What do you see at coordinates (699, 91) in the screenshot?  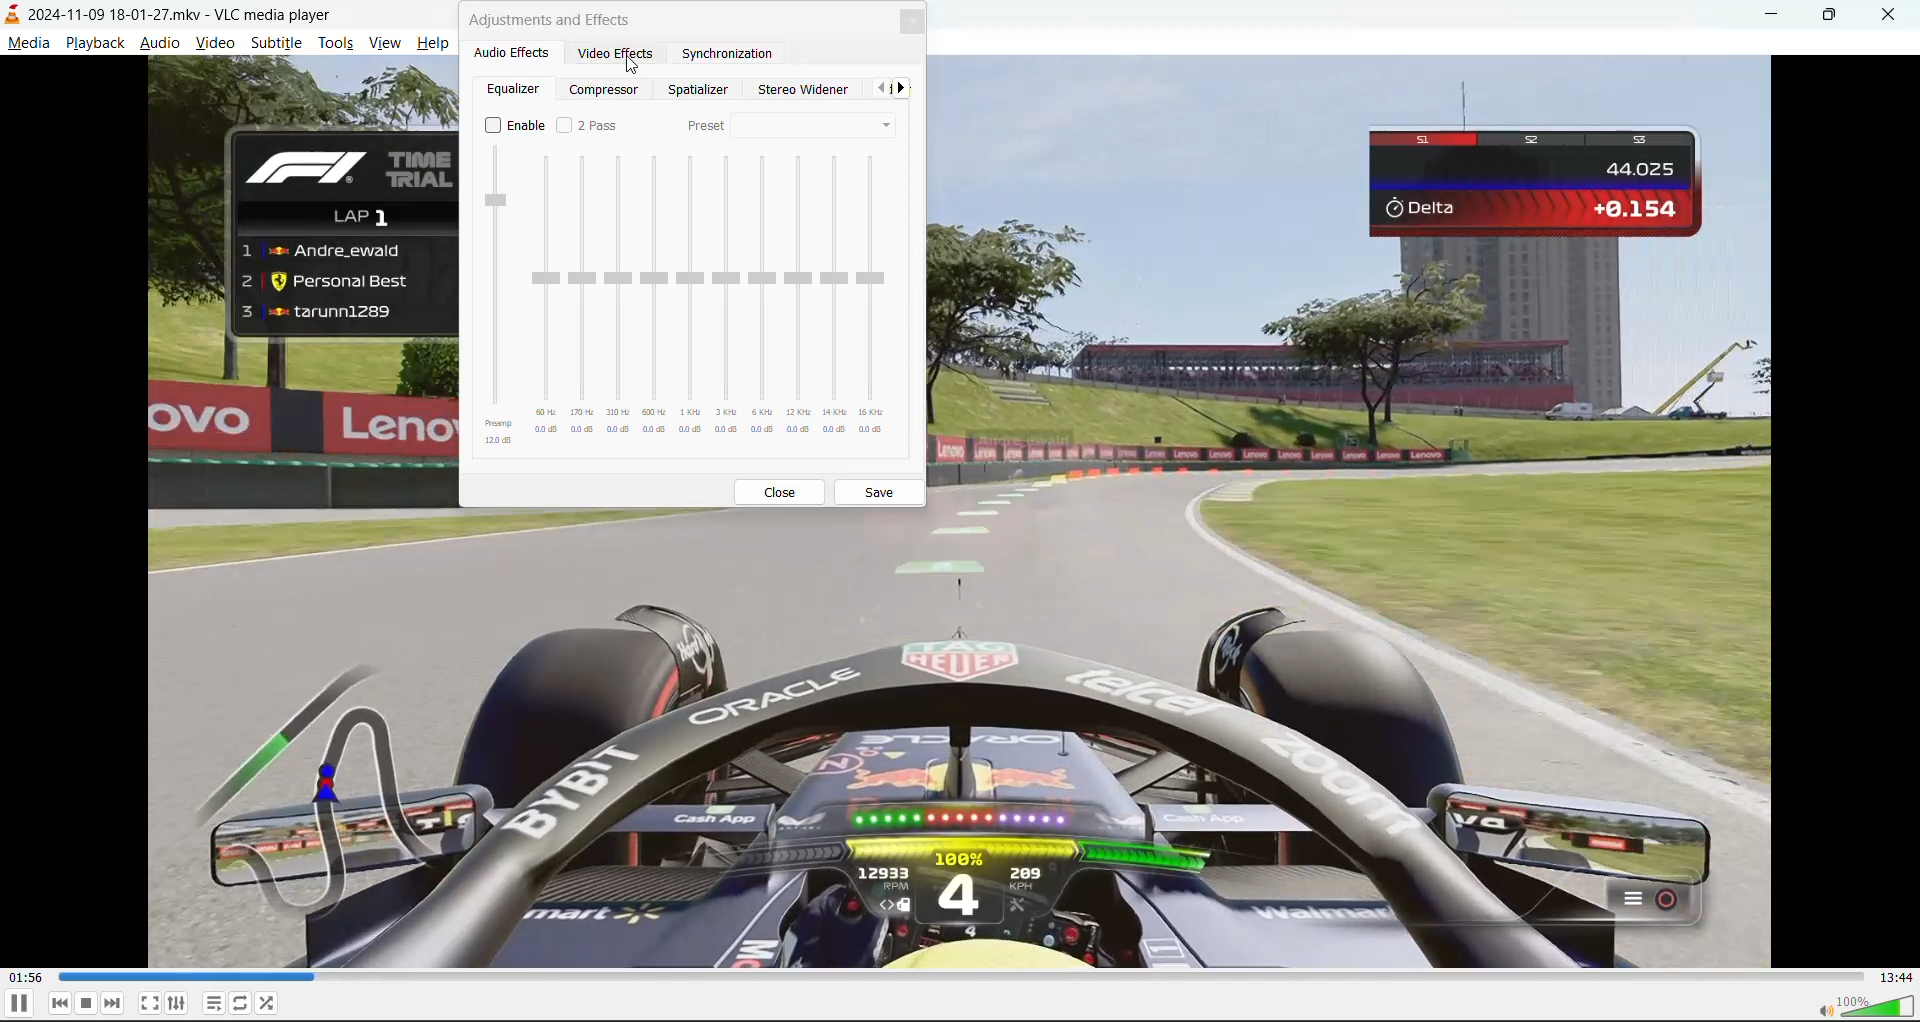 I see `spatializer` at bounding box center [699, 91].